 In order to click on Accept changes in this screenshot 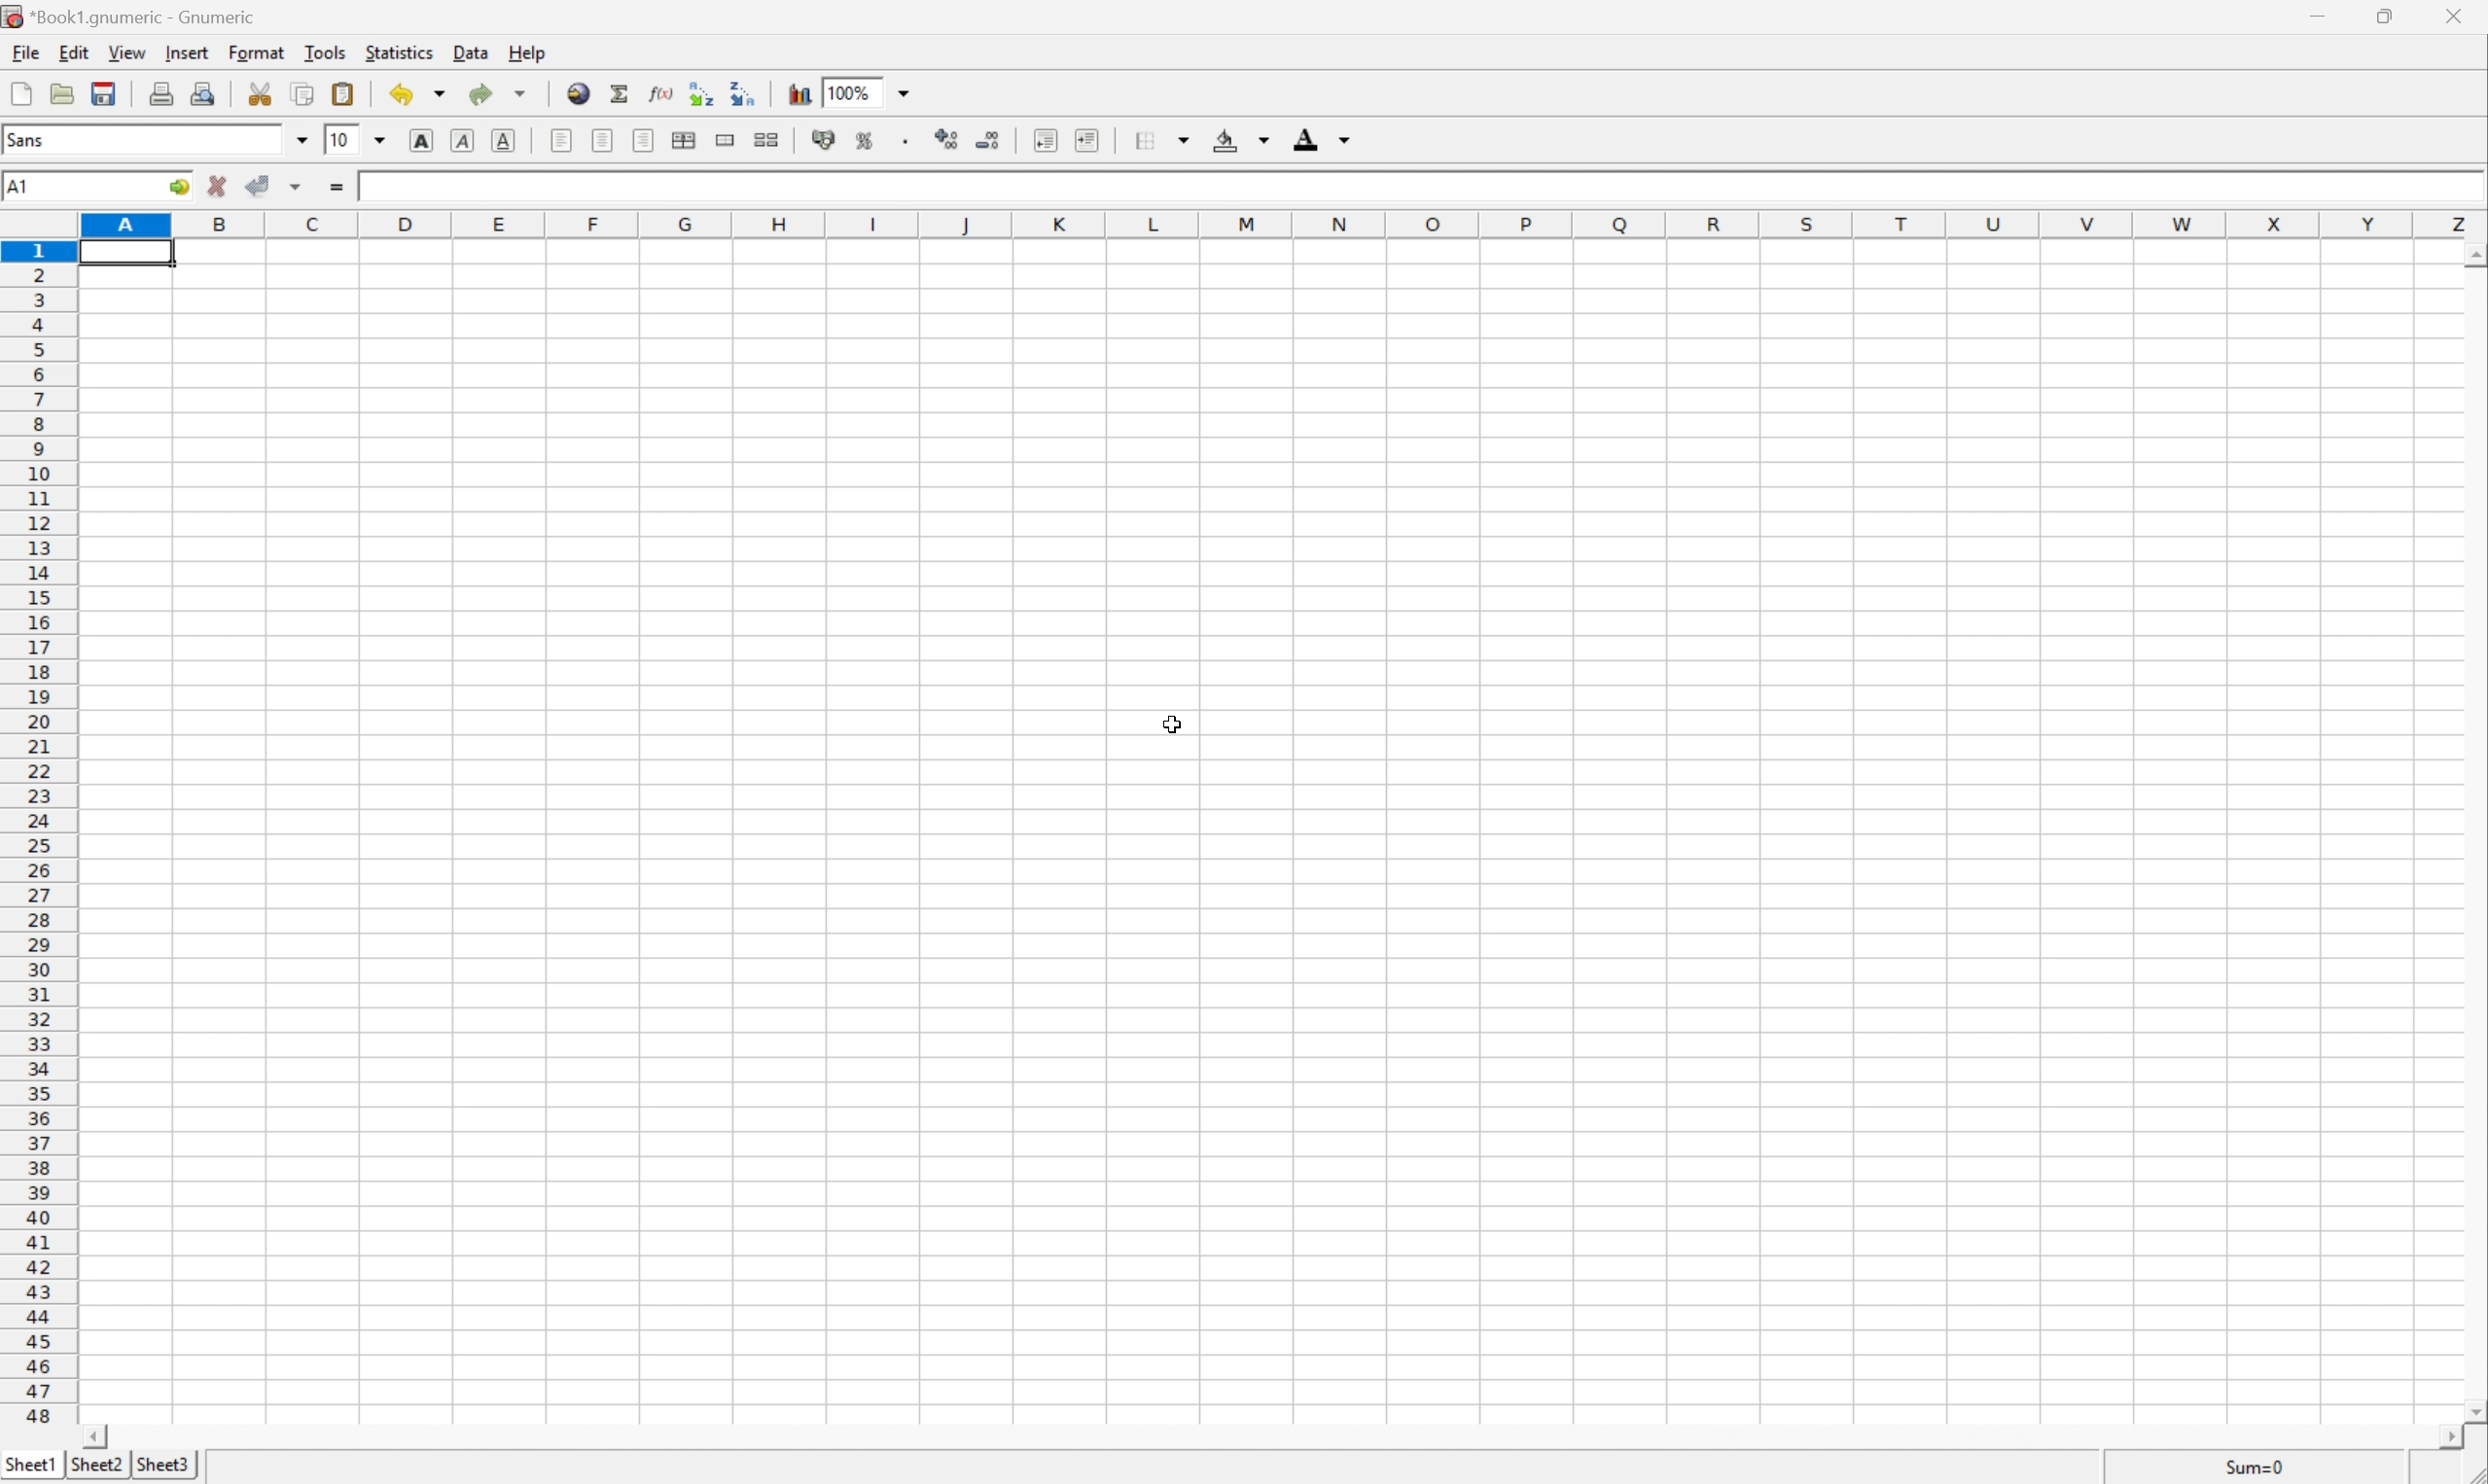, I will do `click(258, 187)`.